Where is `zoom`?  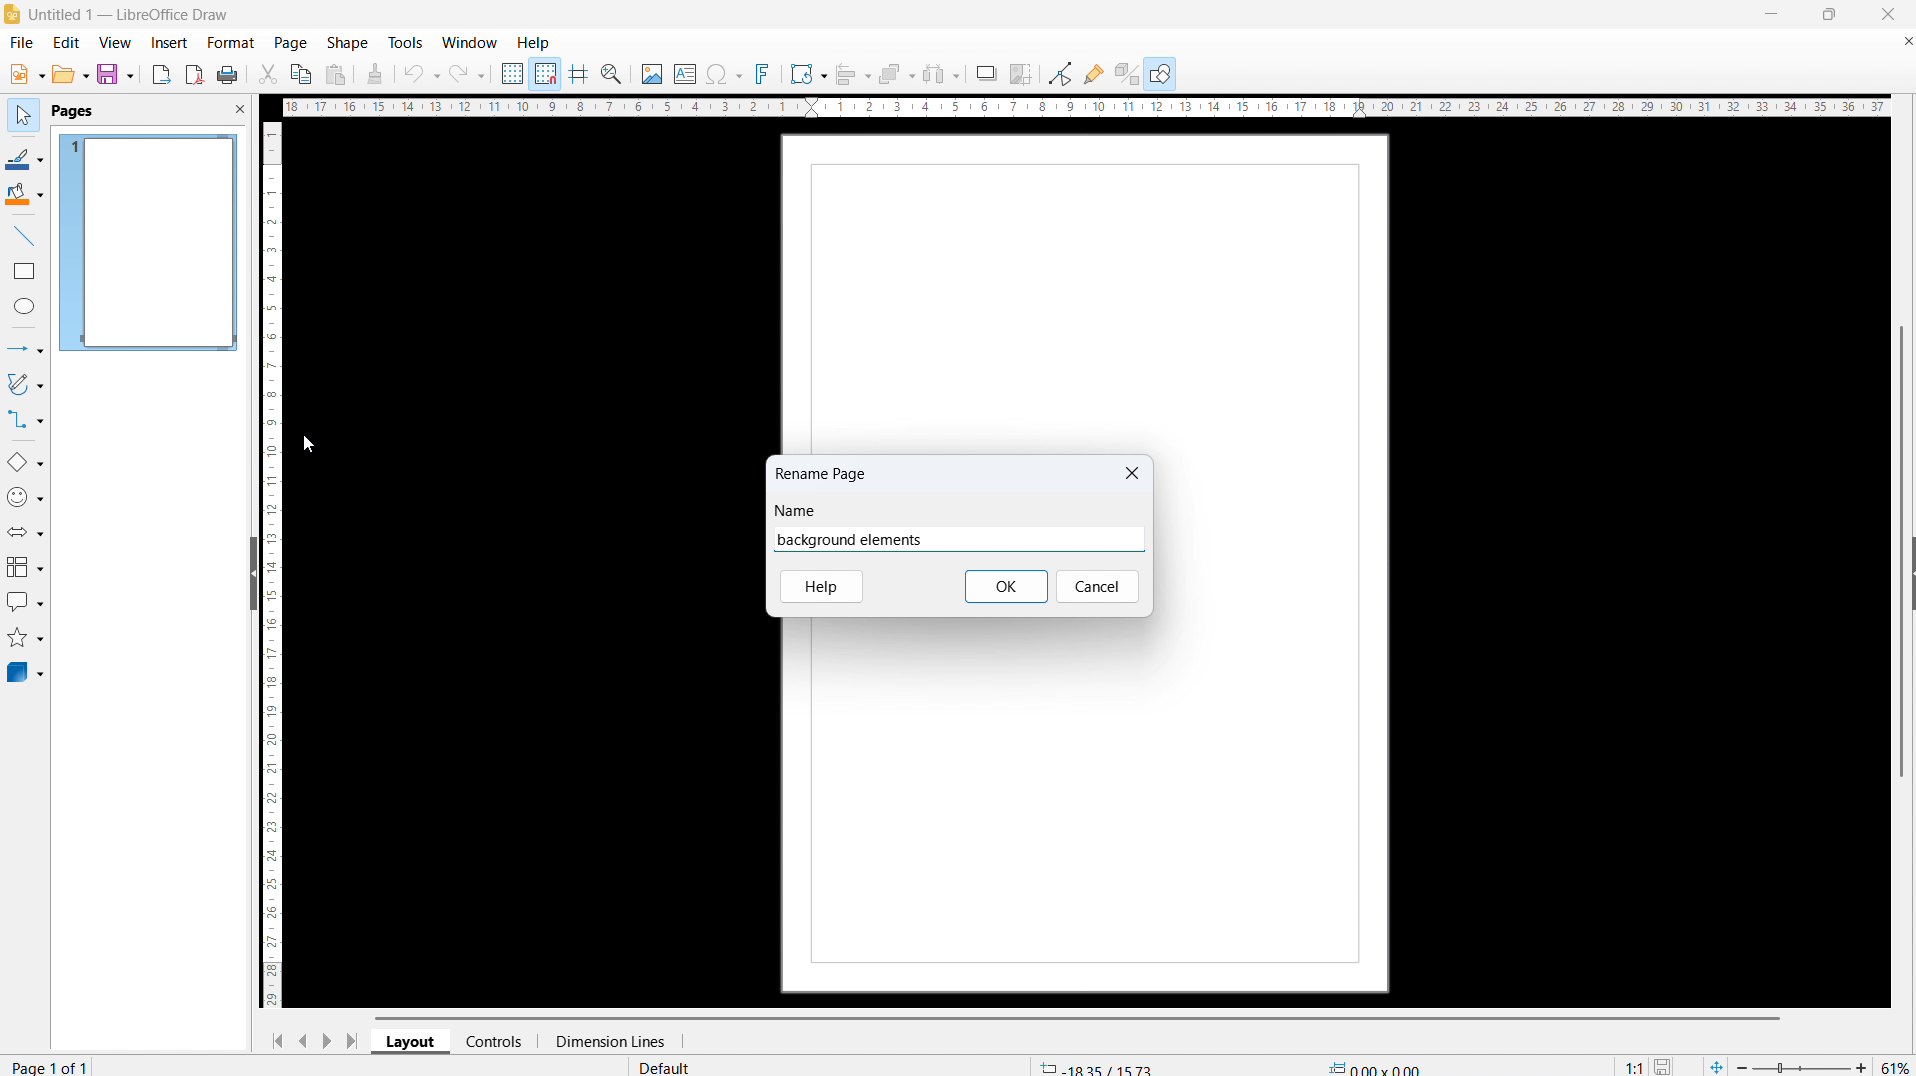 zoom is located at coordinates (612, 73).